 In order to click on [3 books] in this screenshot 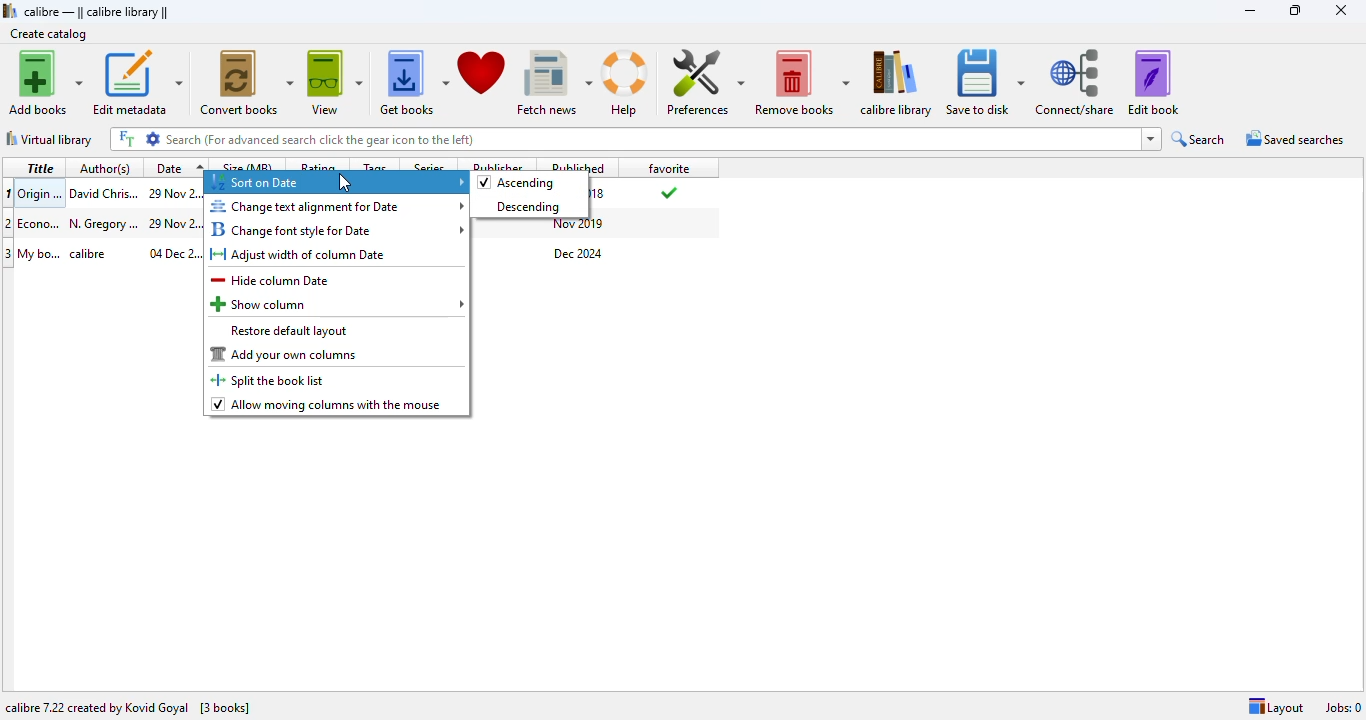, I will do `click(225, 709)`.